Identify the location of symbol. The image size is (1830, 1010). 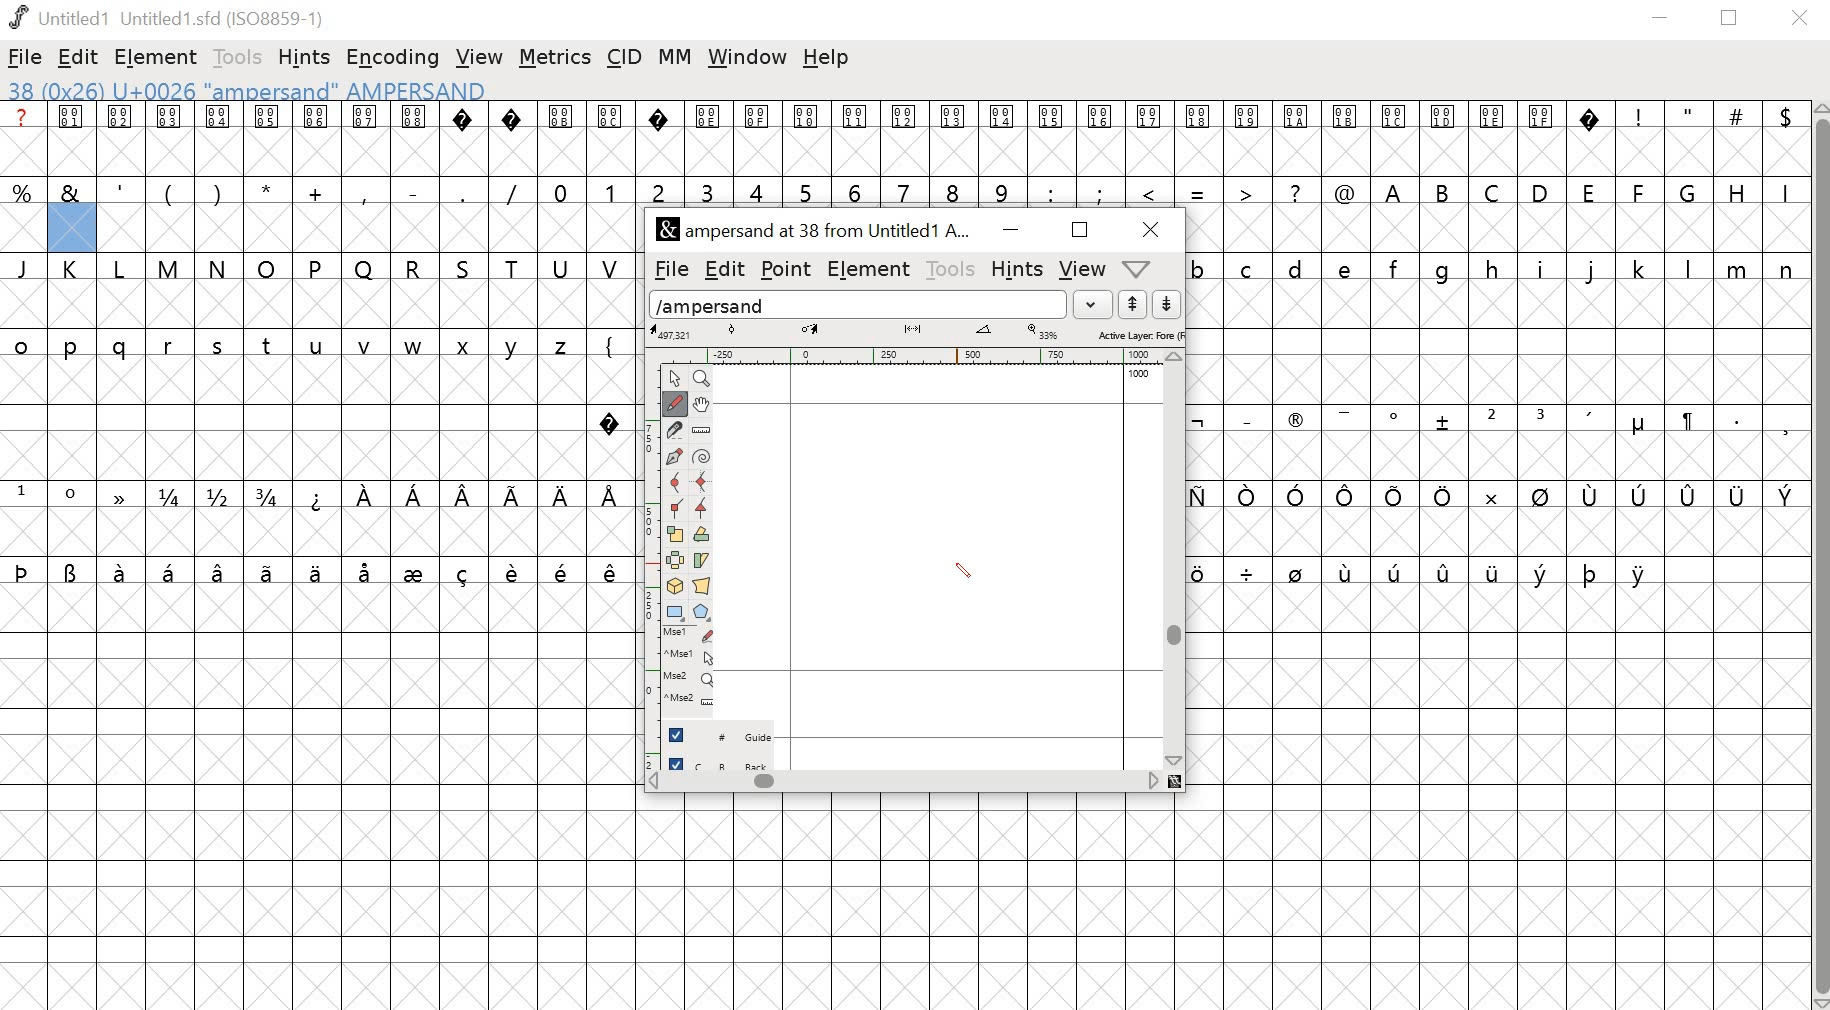
(1297, 494).